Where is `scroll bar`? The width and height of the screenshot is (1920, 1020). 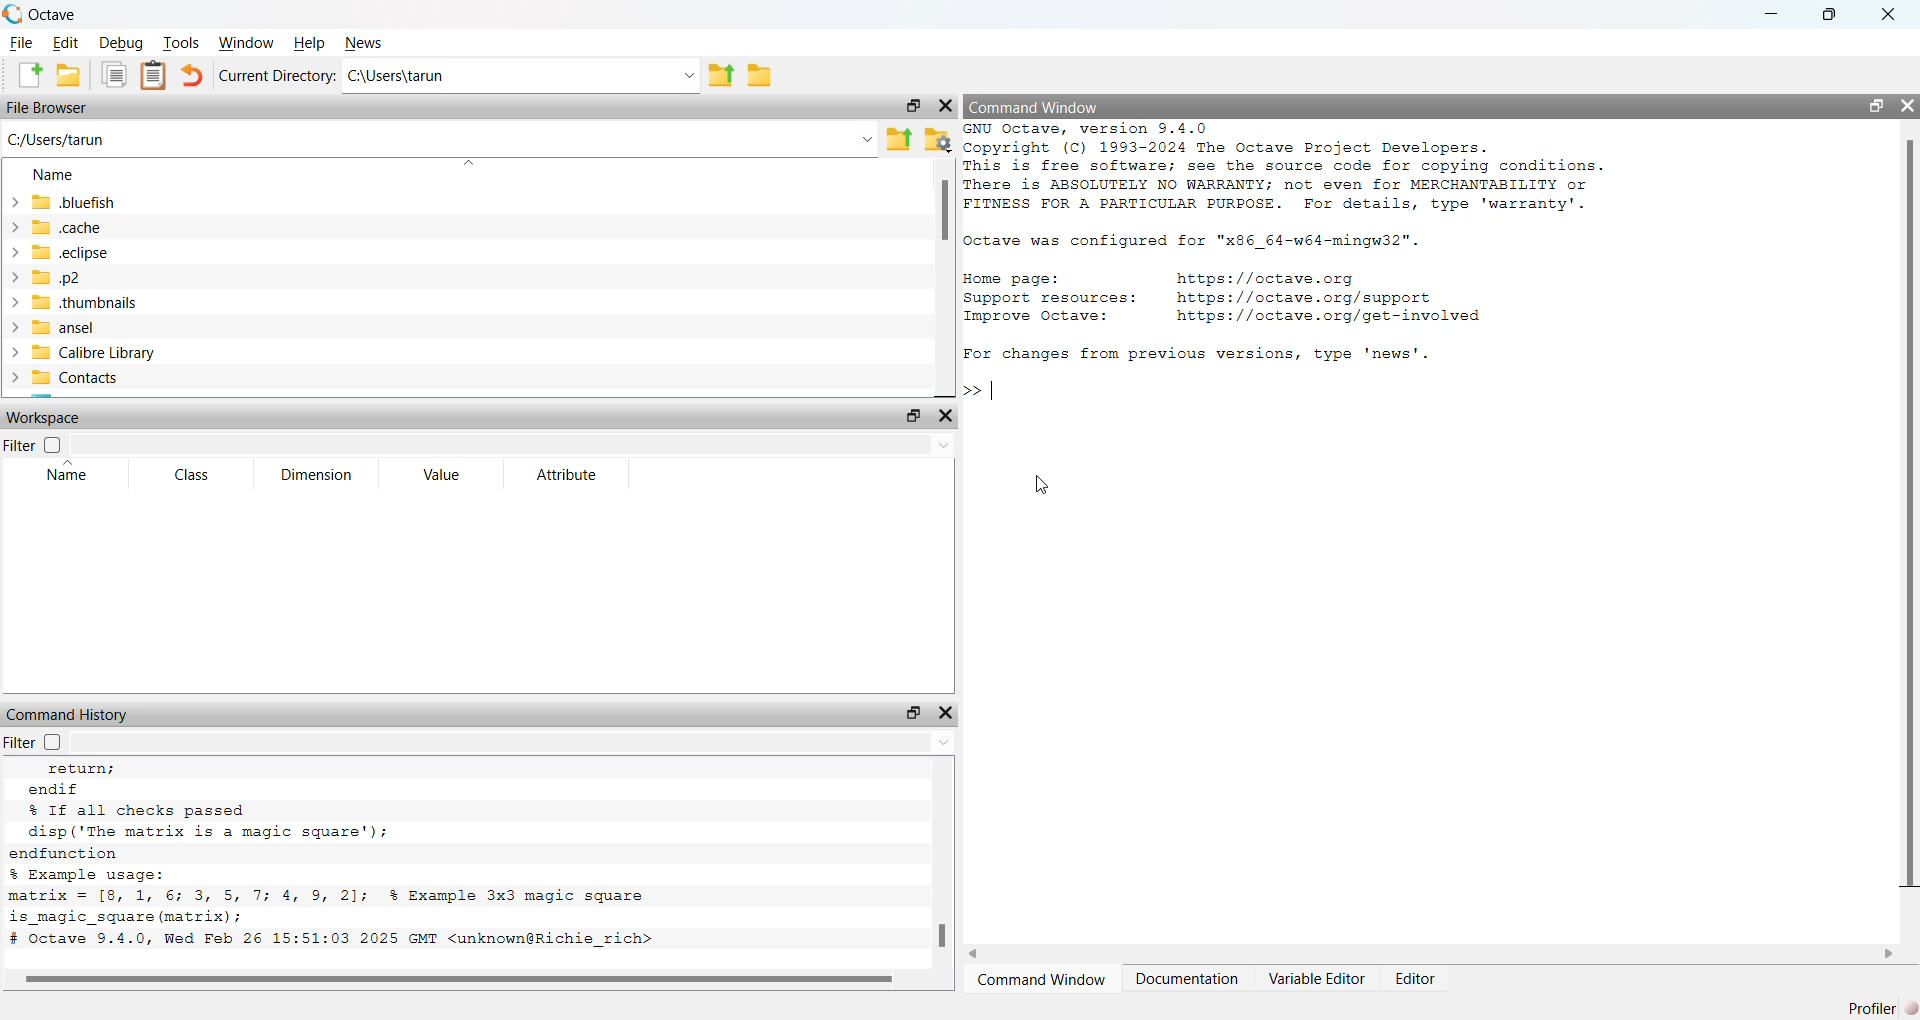 scroll bar is located at coordinates (1910, 517).